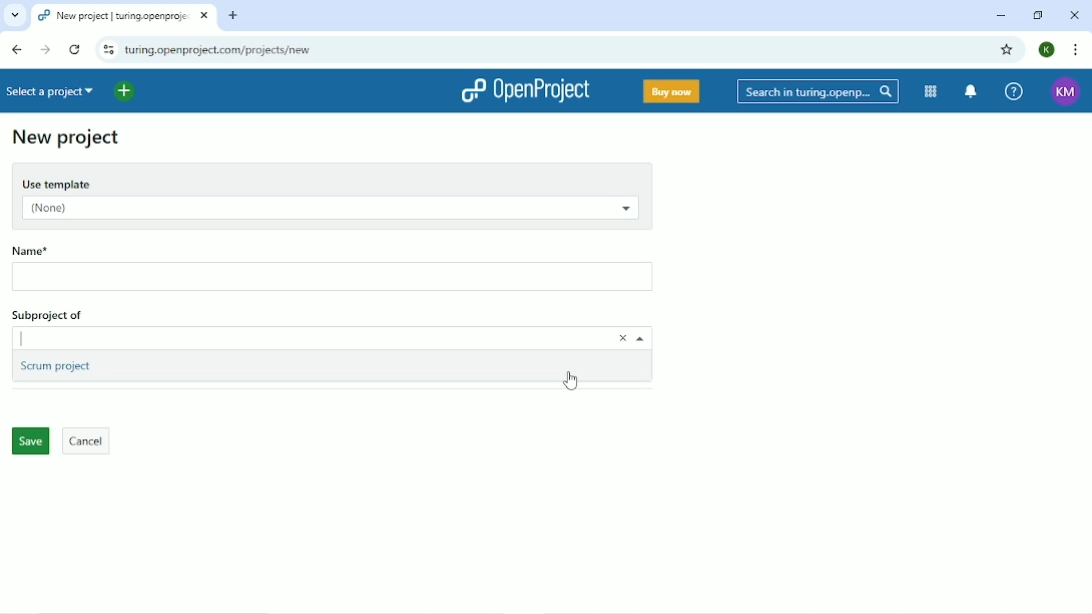 This screenshot has height=614, width=1092. I want to click on OpenProject, so click(526, 91).